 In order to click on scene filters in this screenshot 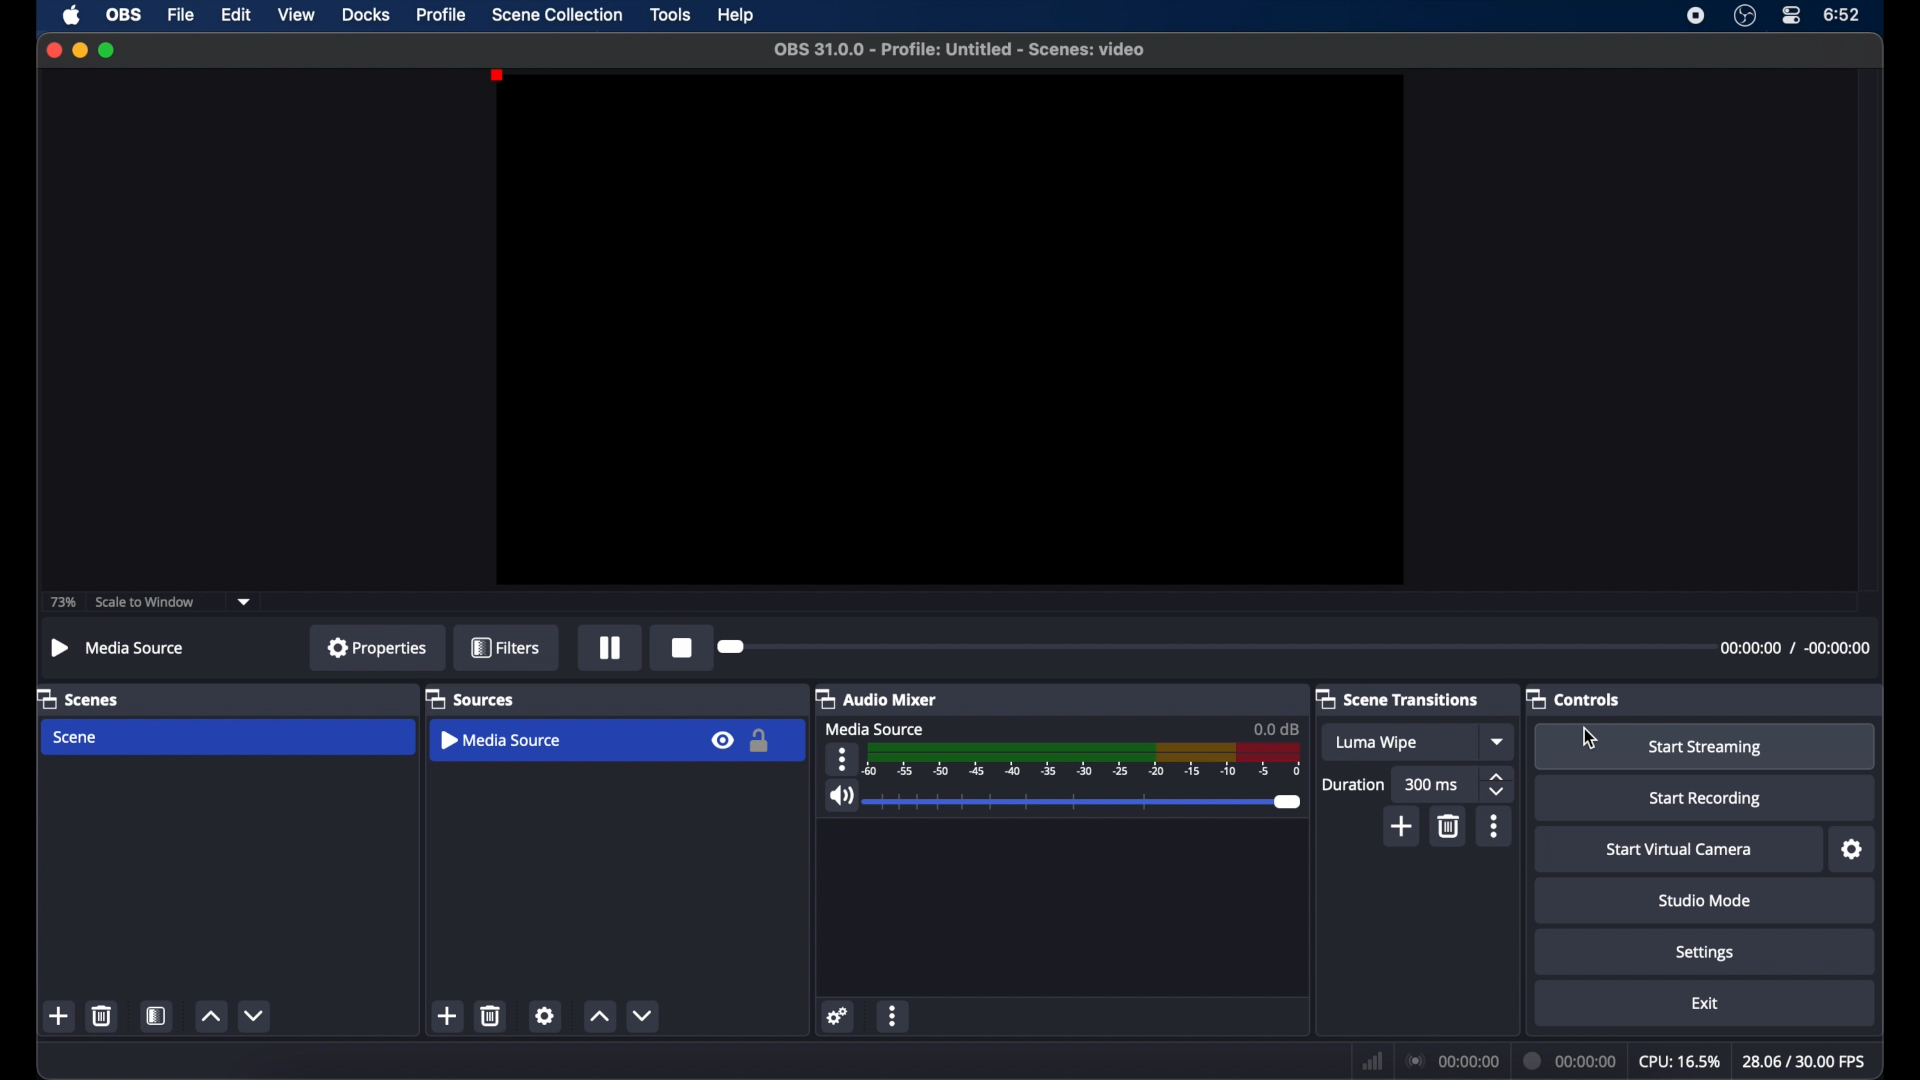, I will do `click(157, 1016)`.